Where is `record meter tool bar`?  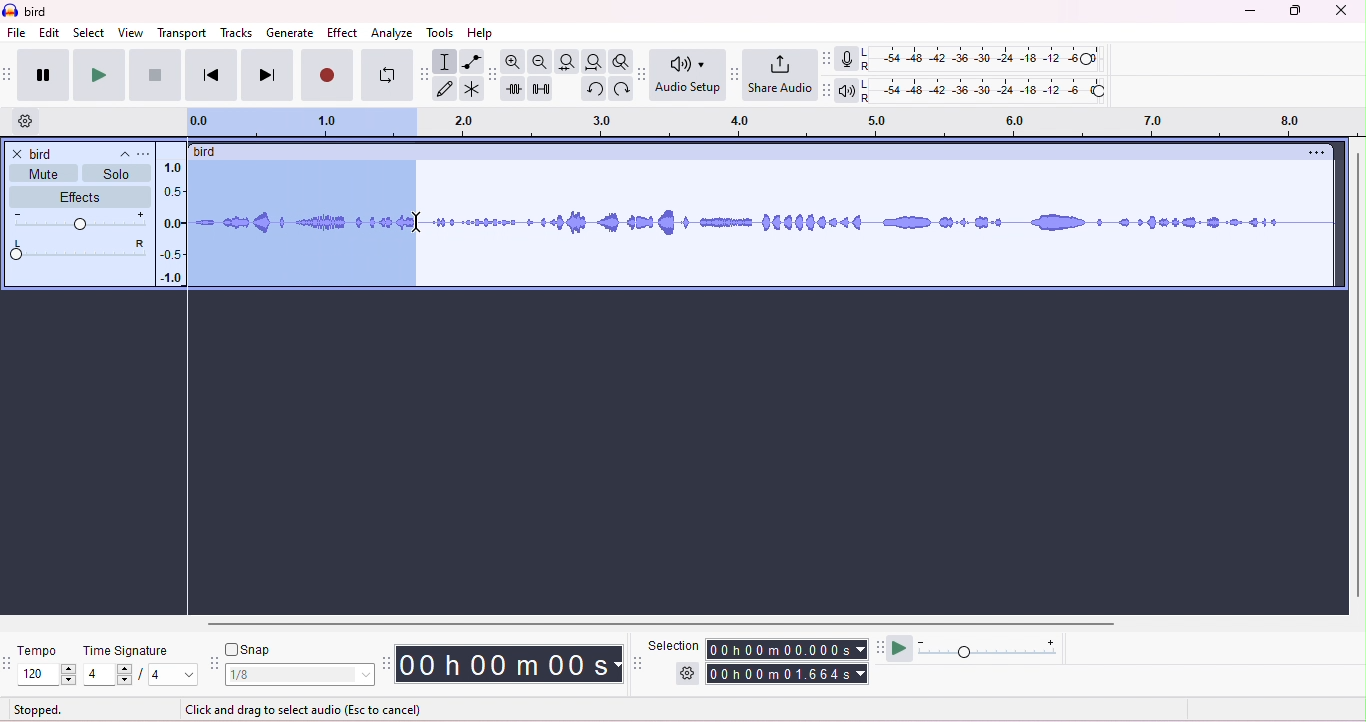
record meter tool bar is located at coordinates (830, 59).